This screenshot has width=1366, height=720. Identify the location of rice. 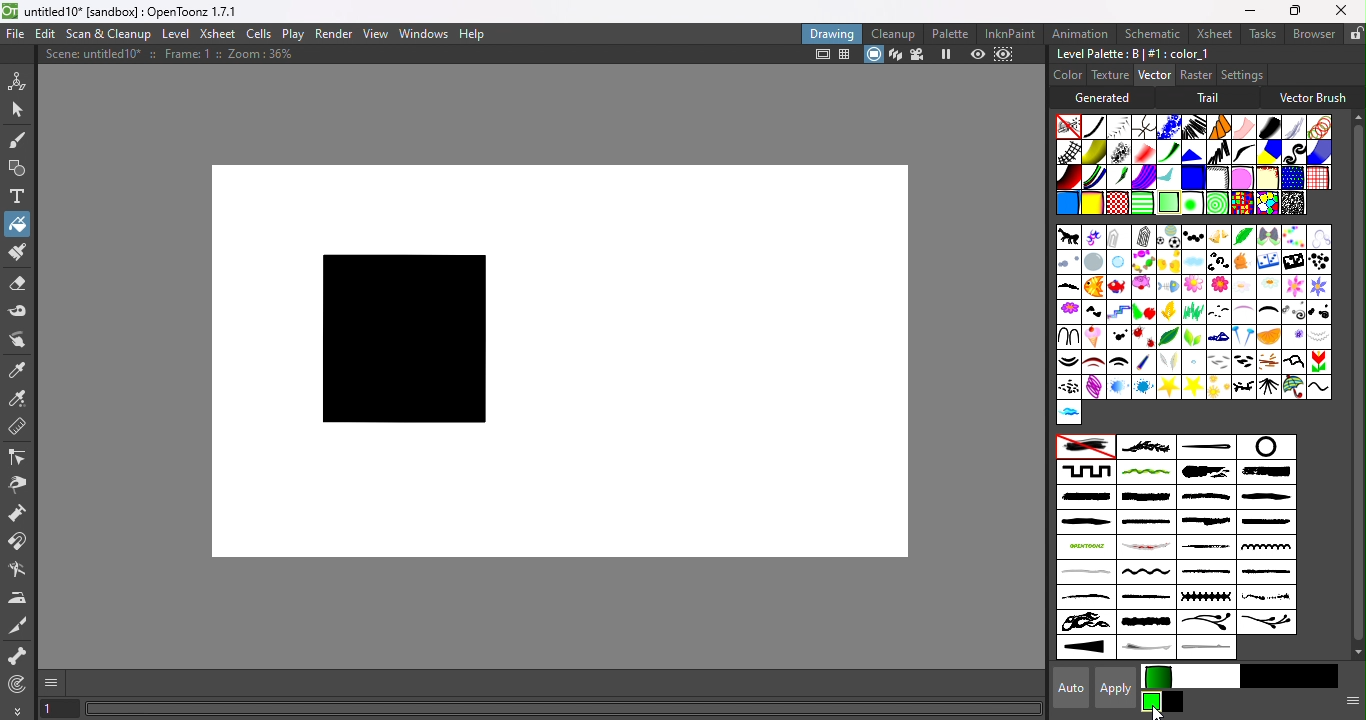
(1220, 362).